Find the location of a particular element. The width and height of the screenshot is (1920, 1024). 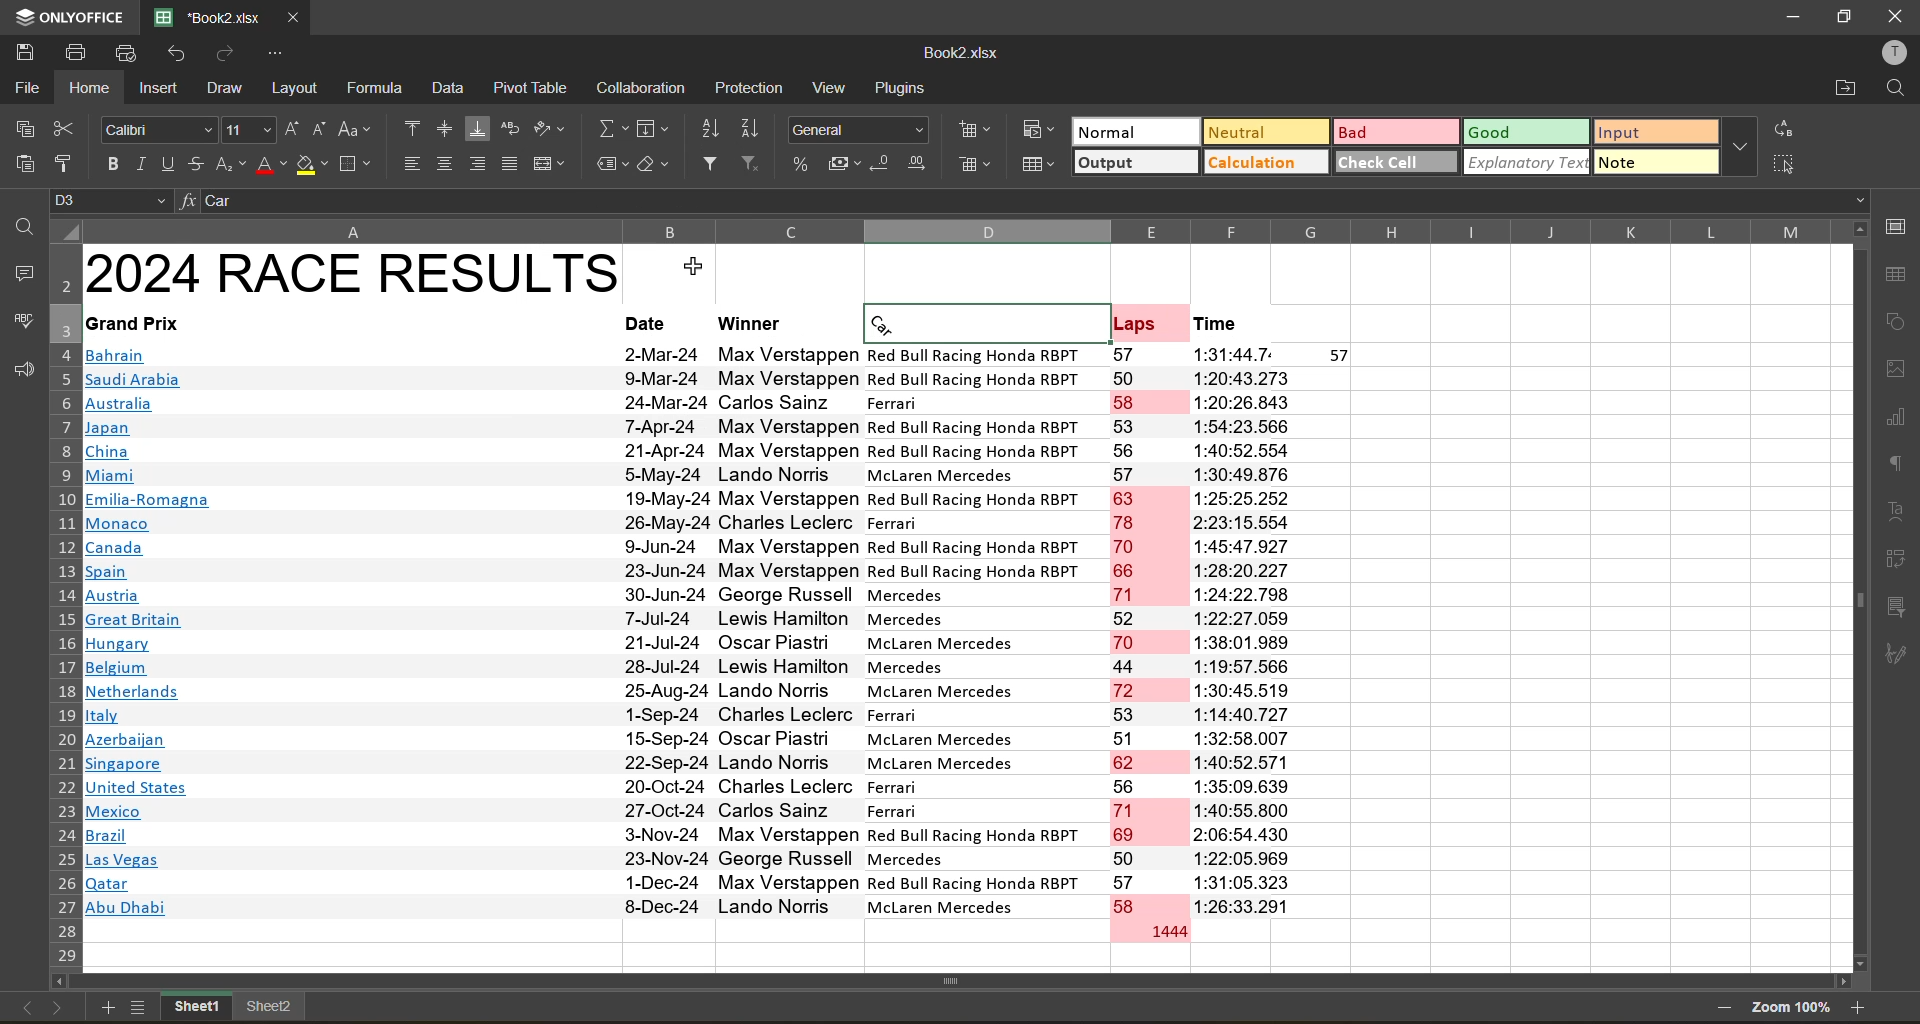

italic is located at coordinates (138, 164).